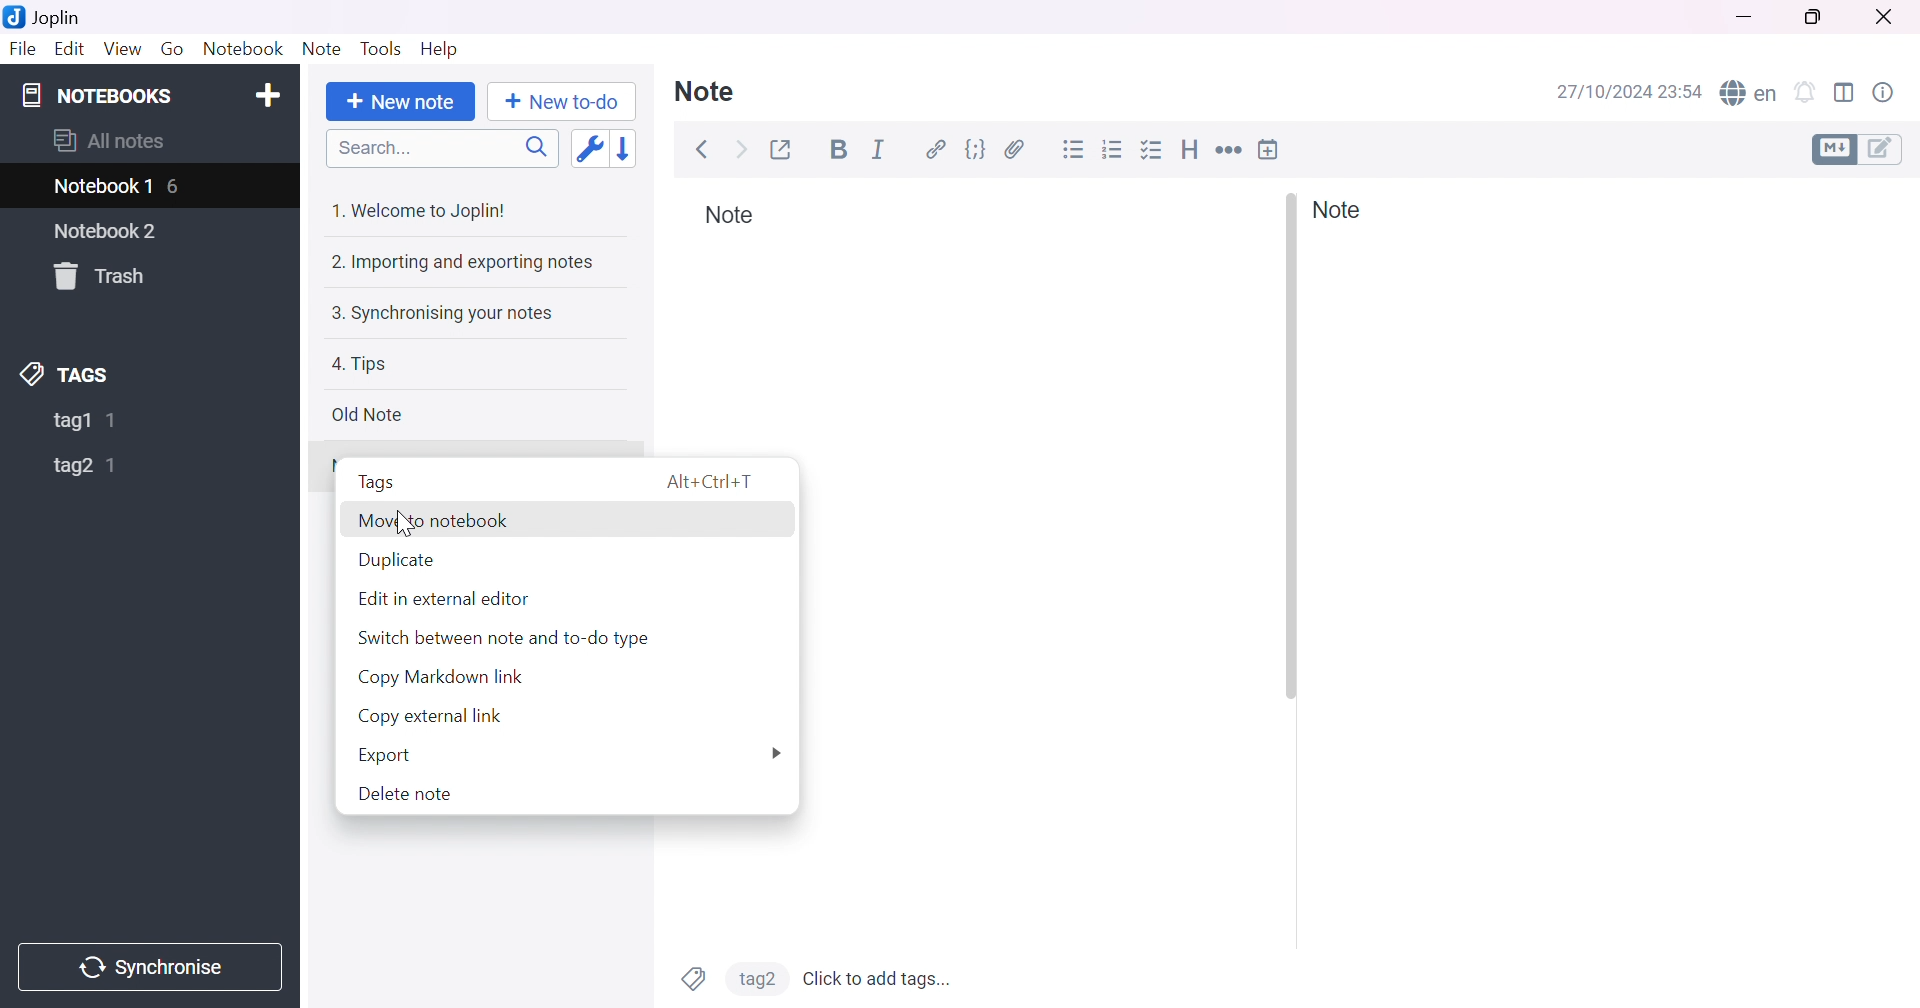 The image size is (1920, 1008). Describe the element at coordinates (1630, 92) in the screenshot. I see `27/10/2024 23:54` at that location.